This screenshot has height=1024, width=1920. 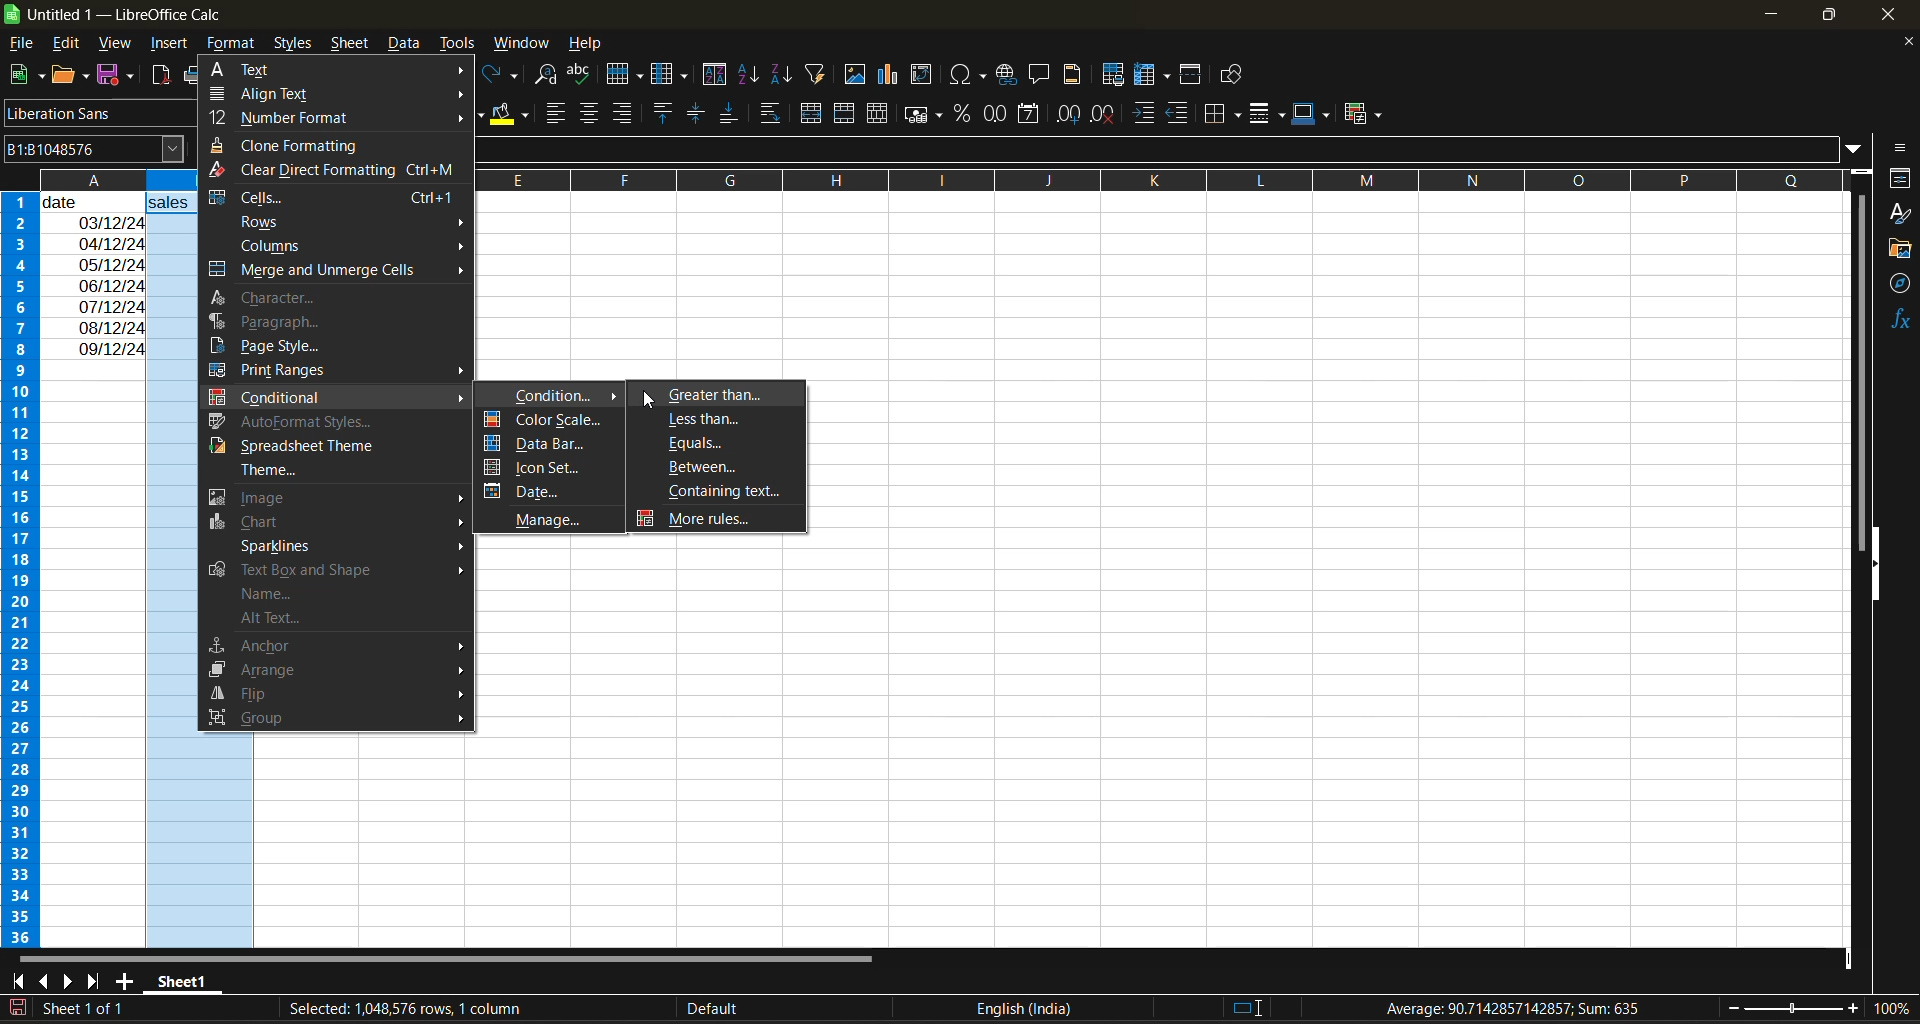 I want to click on flip, so click(x=335, y=693).